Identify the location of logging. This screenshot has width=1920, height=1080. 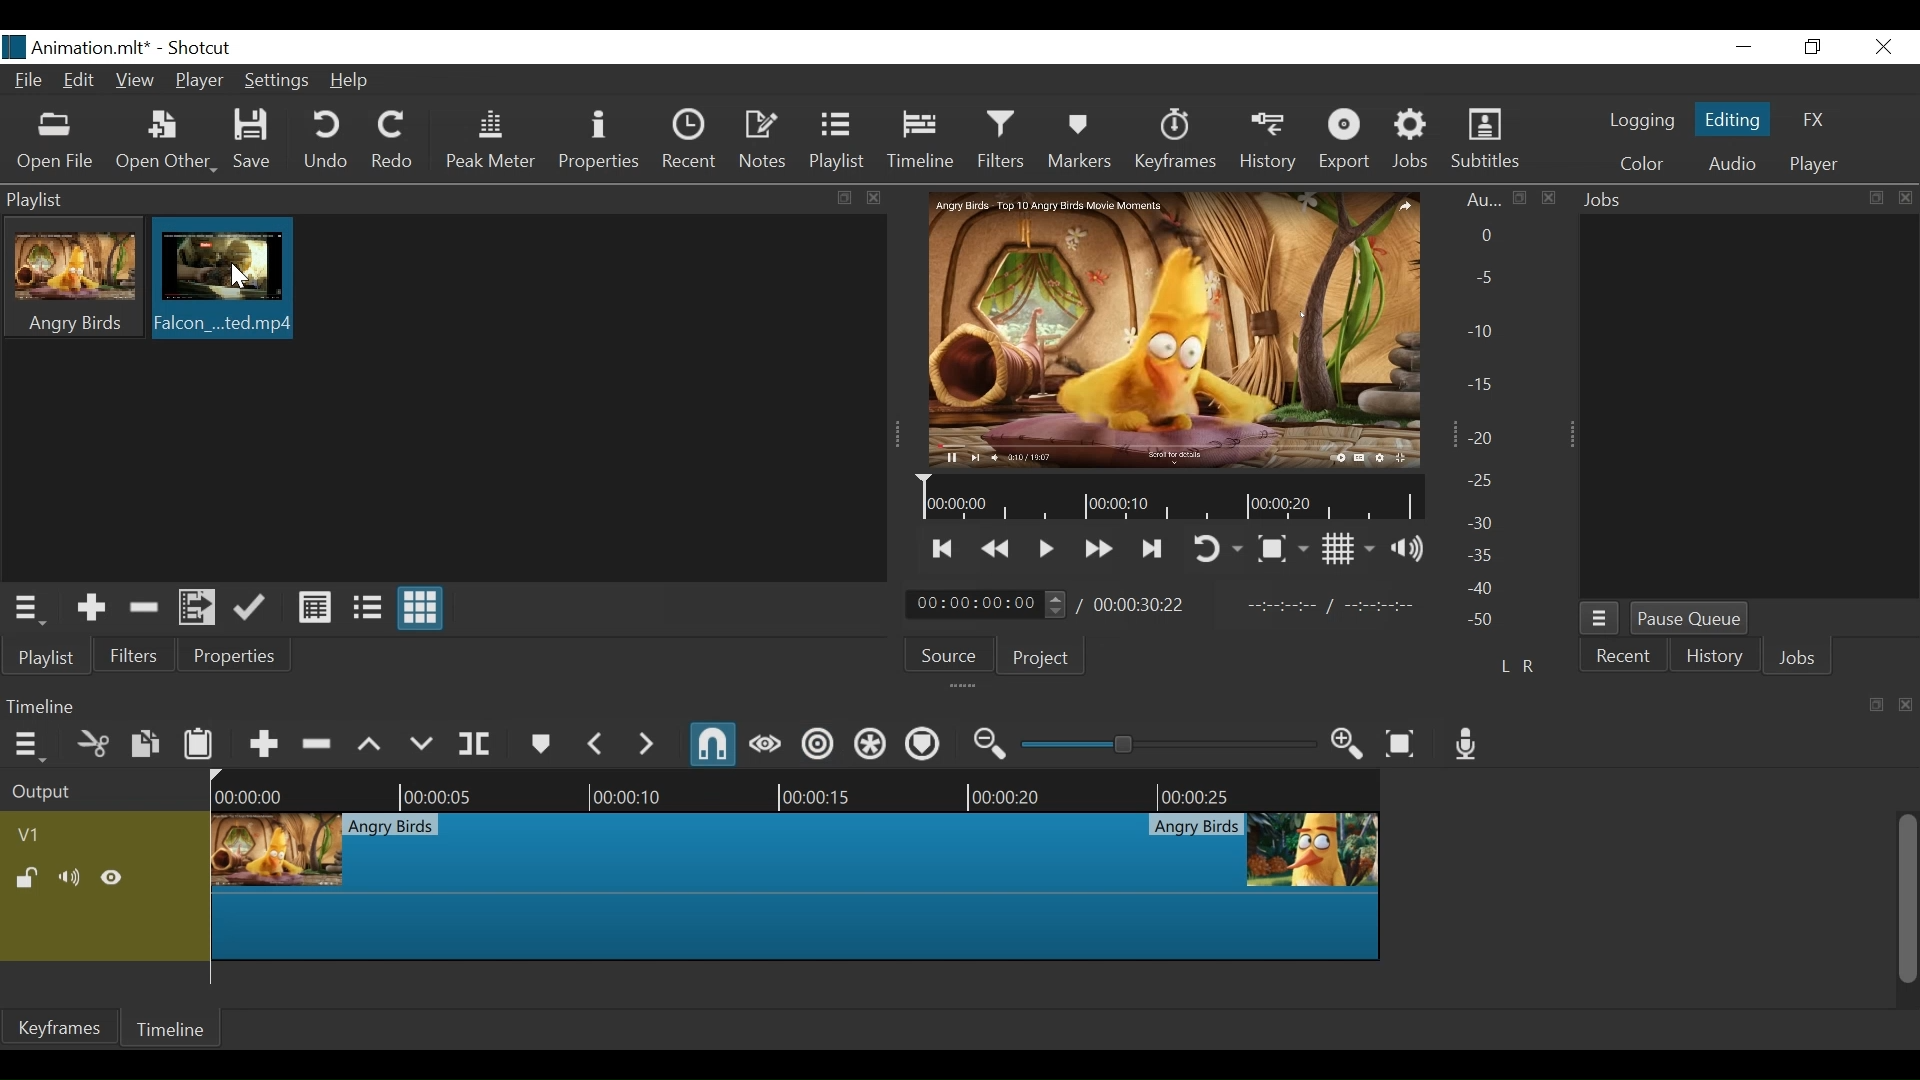
(1641, 122).